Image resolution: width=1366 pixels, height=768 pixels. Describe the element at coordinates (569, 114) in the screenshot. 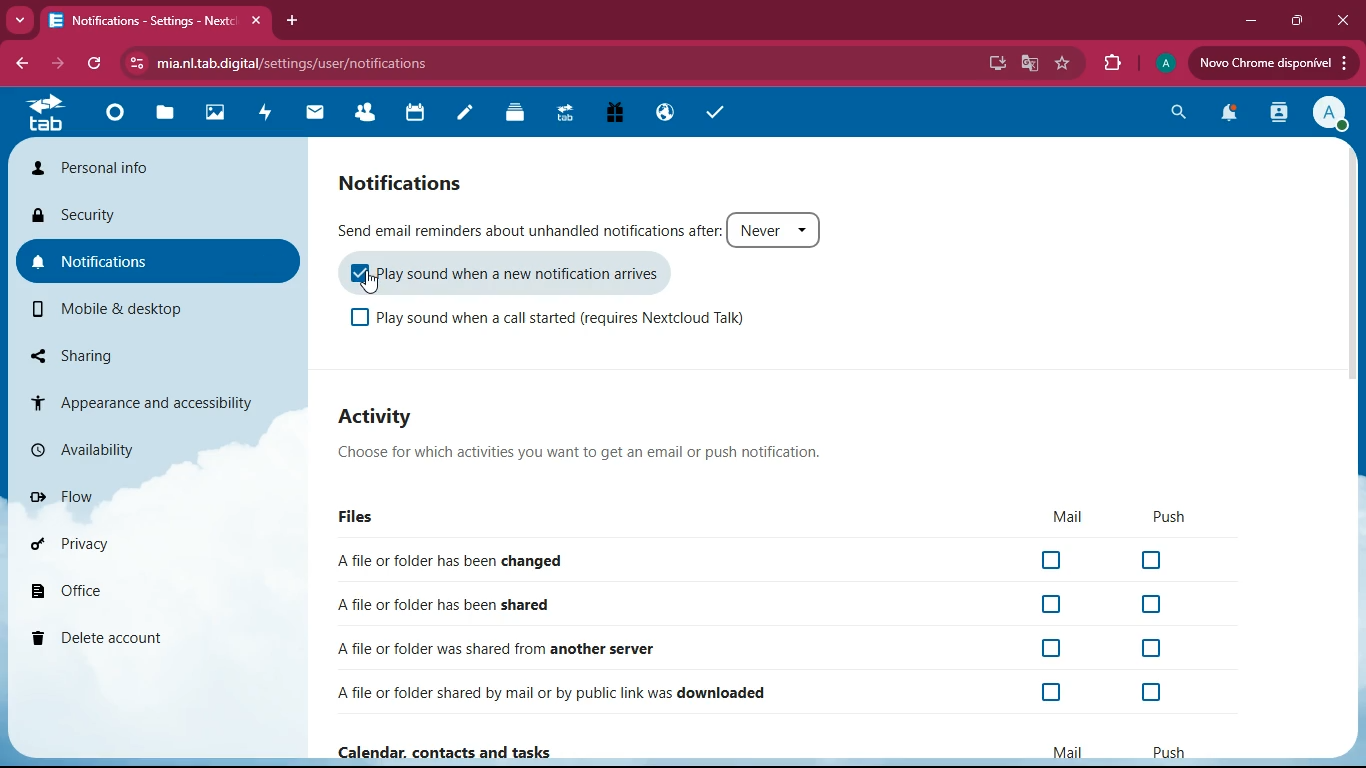

I see `tab` at that location.